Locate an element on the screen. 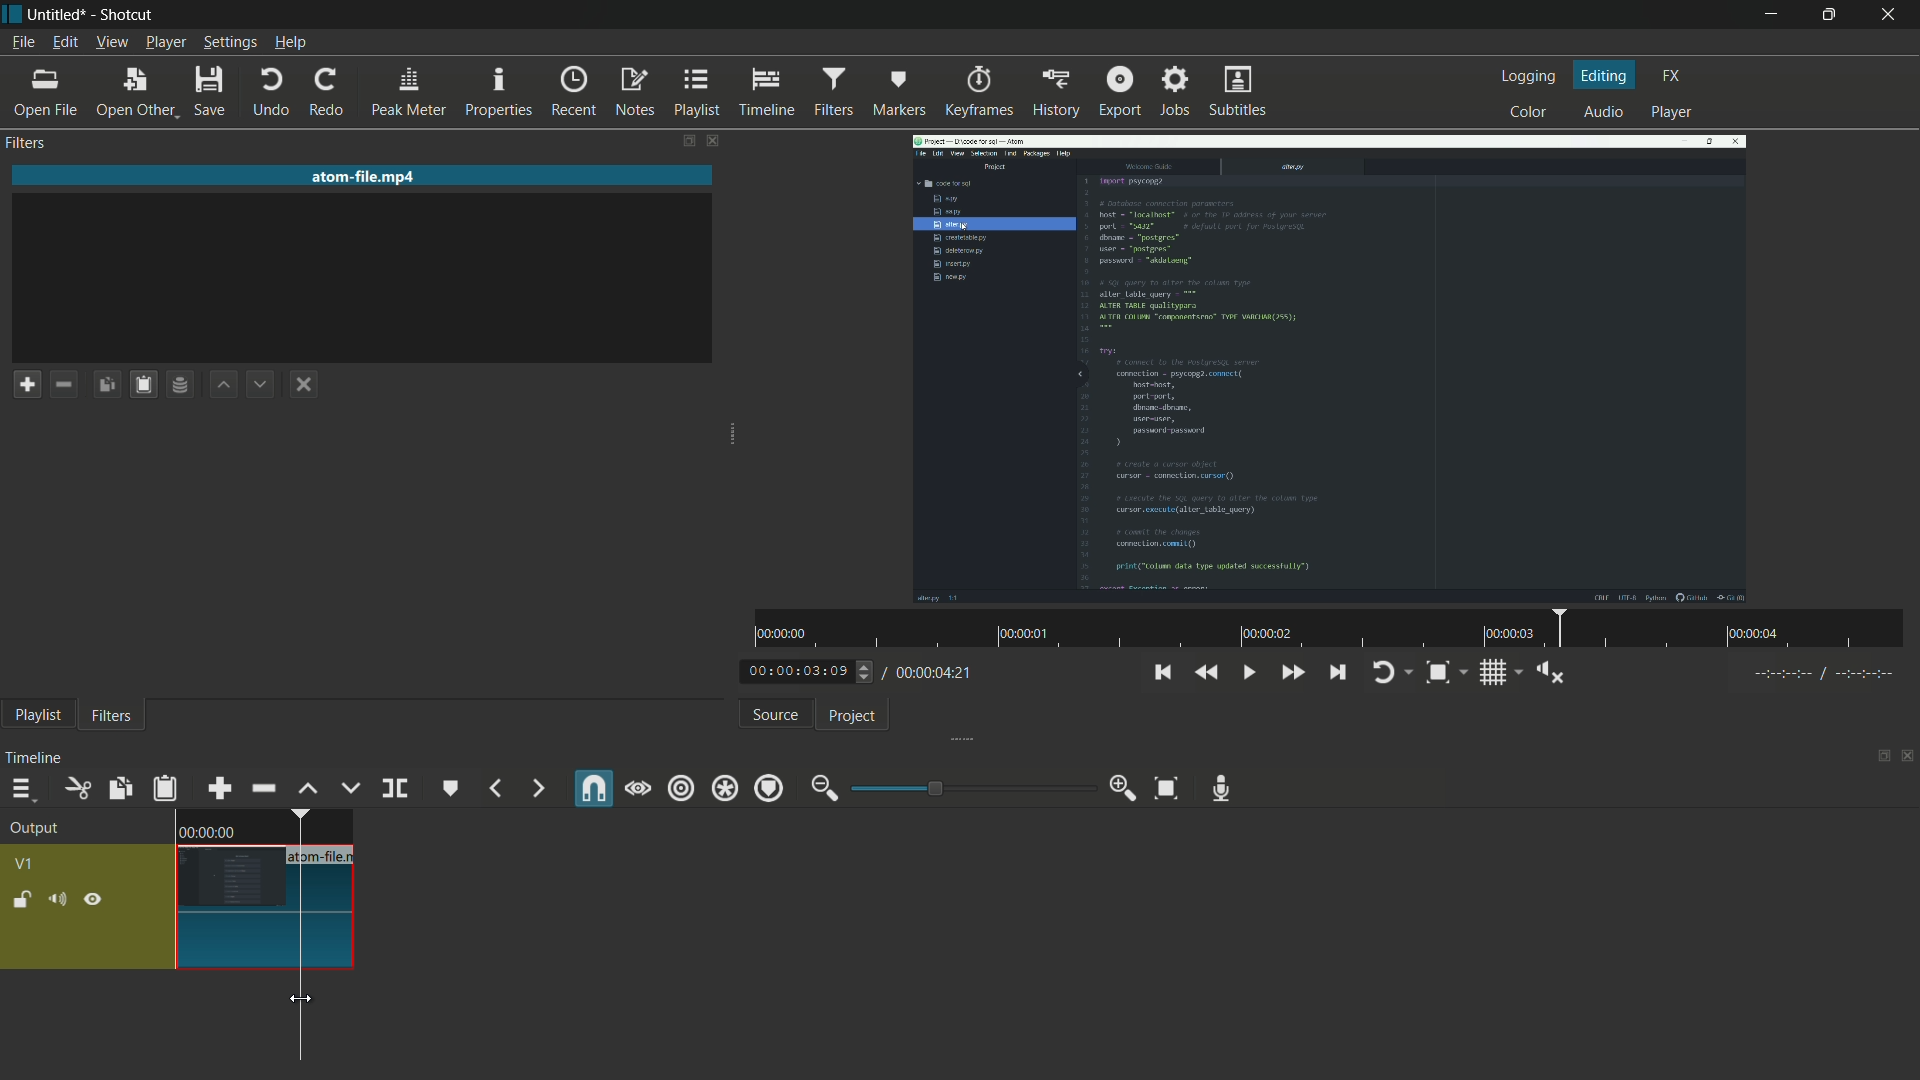 This screenshot has height=1080, width=1920. help menu is located at coordinates (292, 44).